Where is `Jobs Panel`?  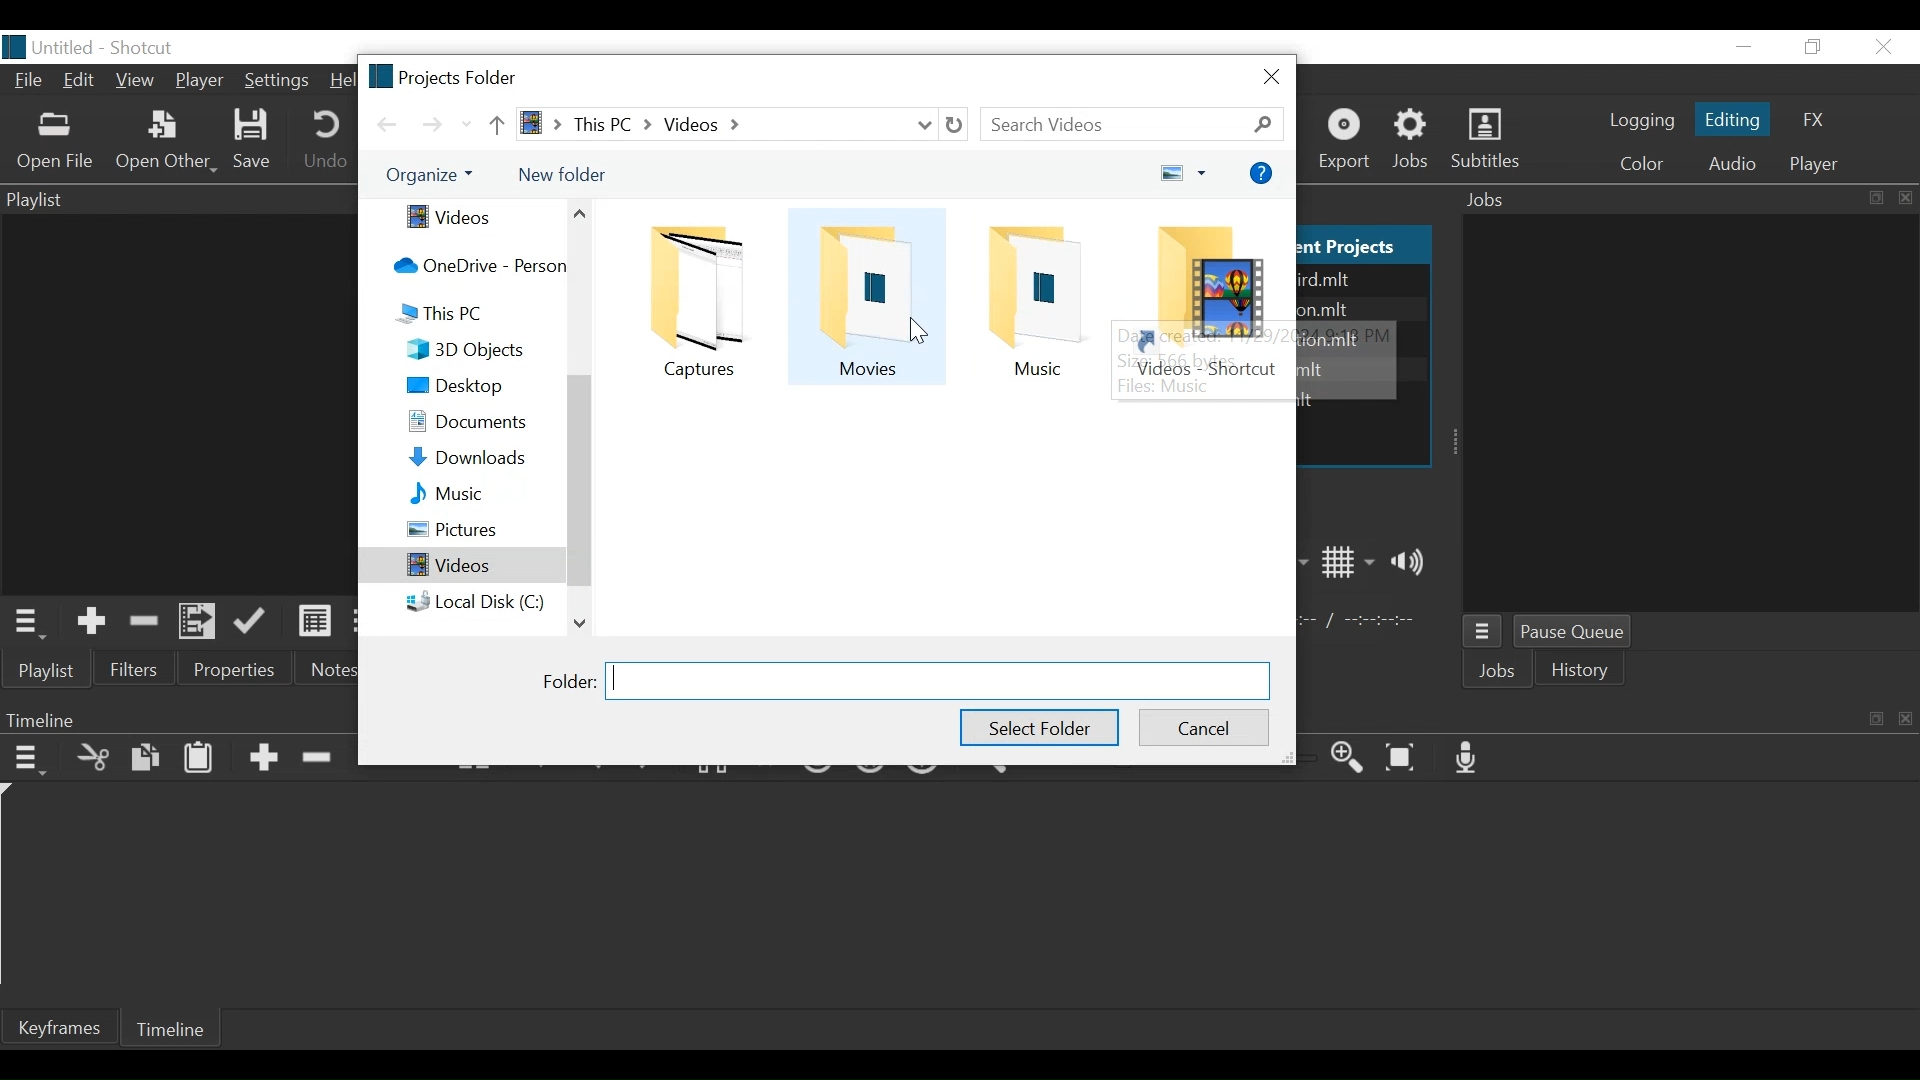
Jobs Panel is located at coordinates (1688, 199).